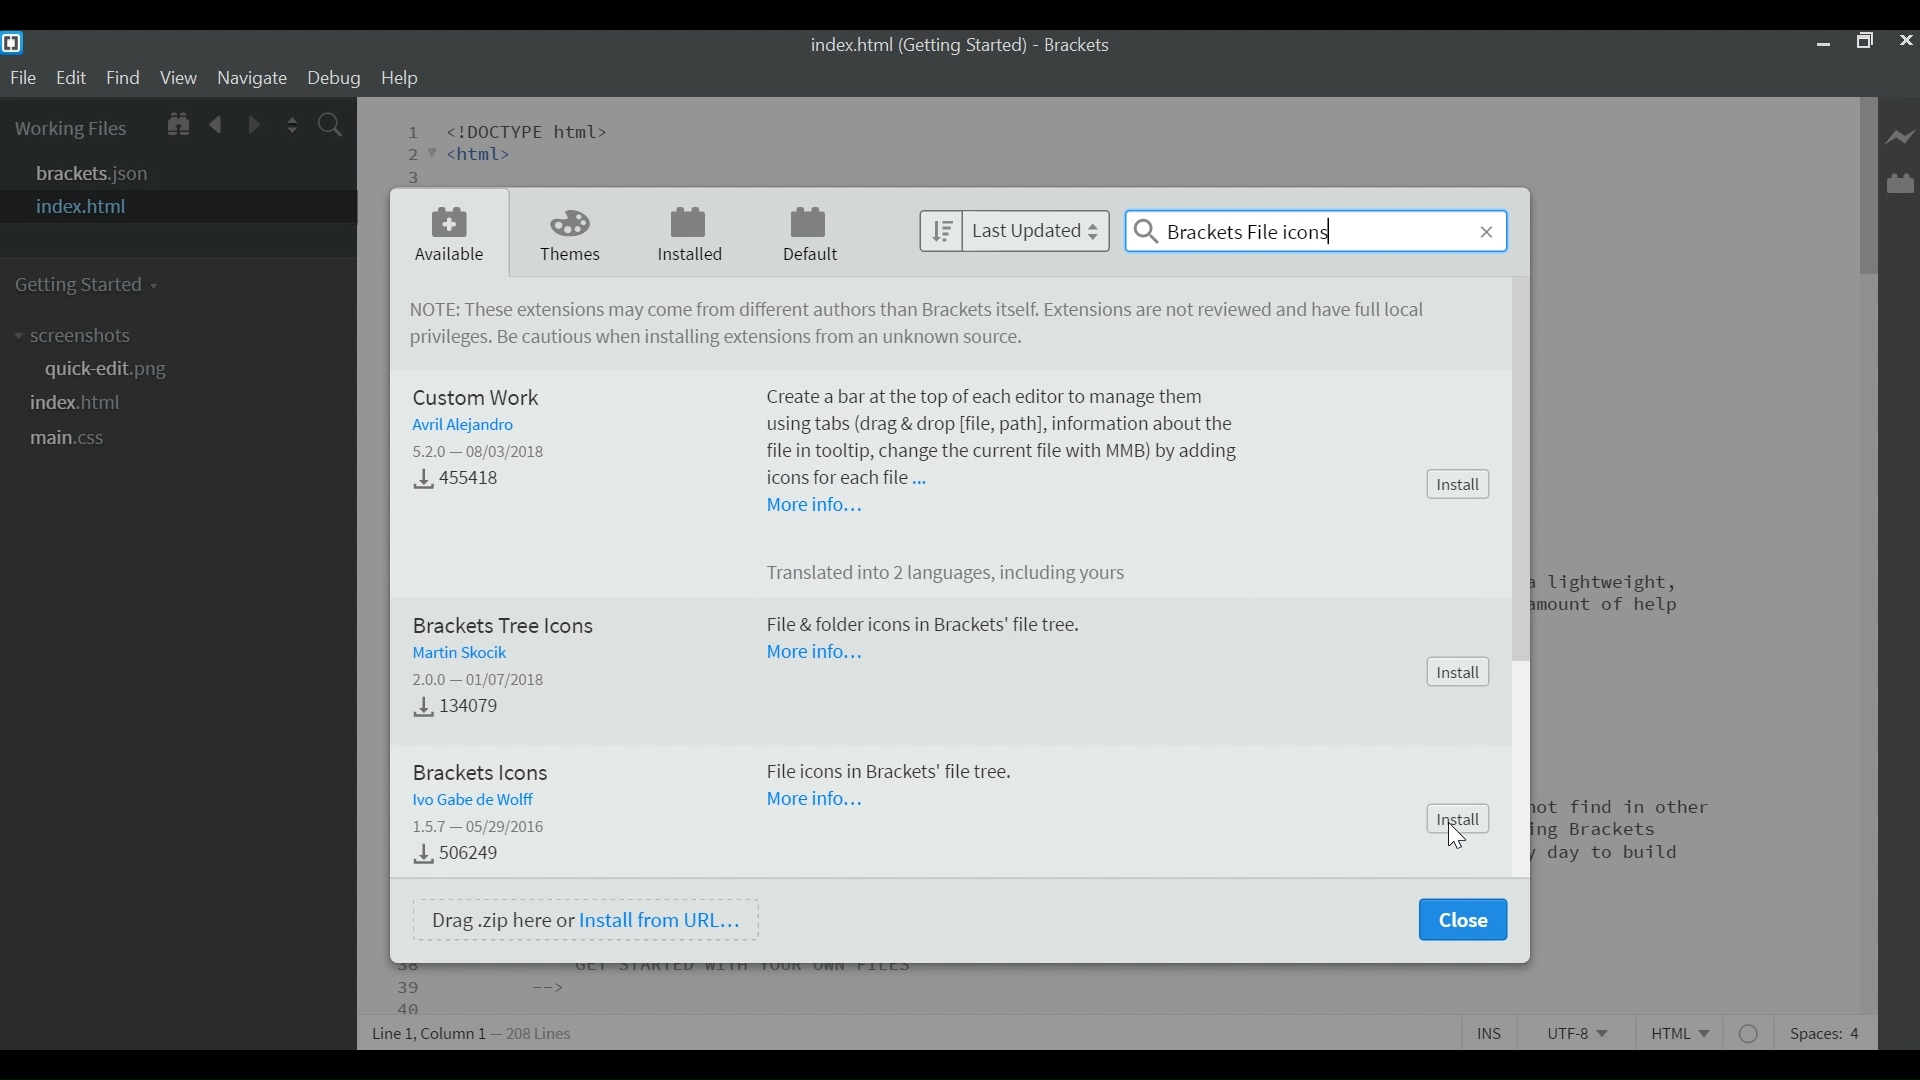  Describe the element at coordinates (16, 43) in the screenshot. I see `Brackets Desktop Icon` at that location.